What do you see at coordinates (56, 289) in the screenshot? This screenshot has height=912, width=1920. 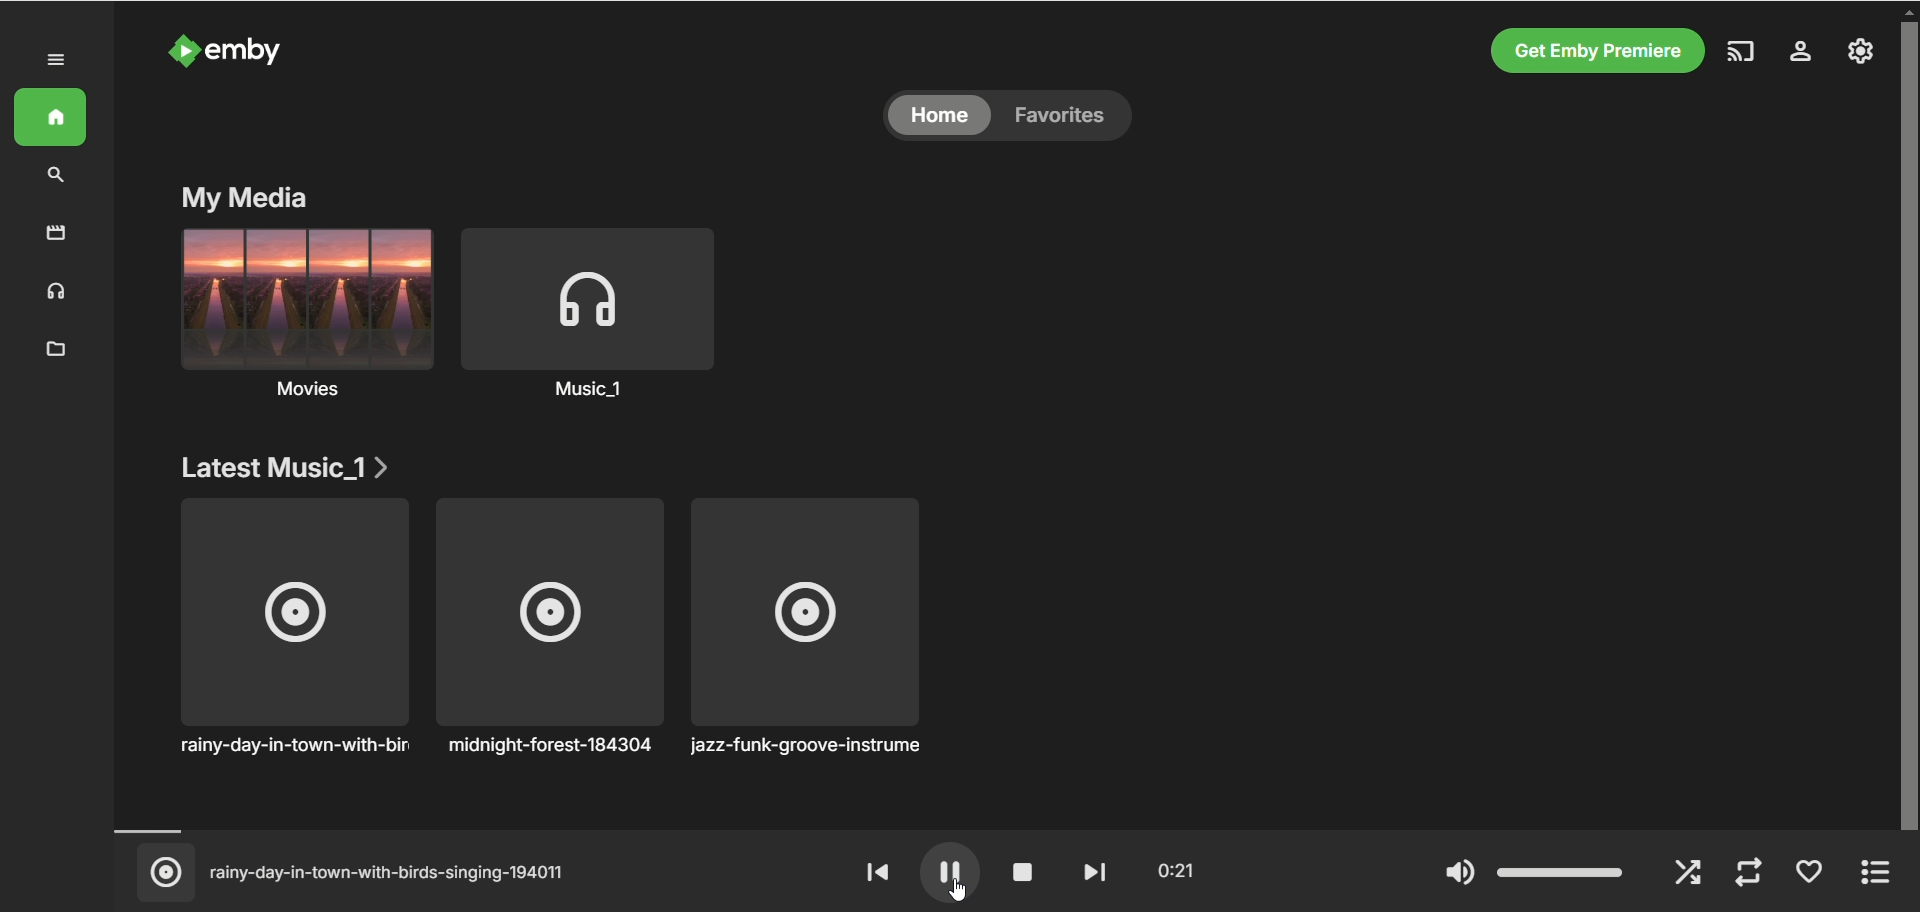 I see `music` at bounding box center [56, 289].